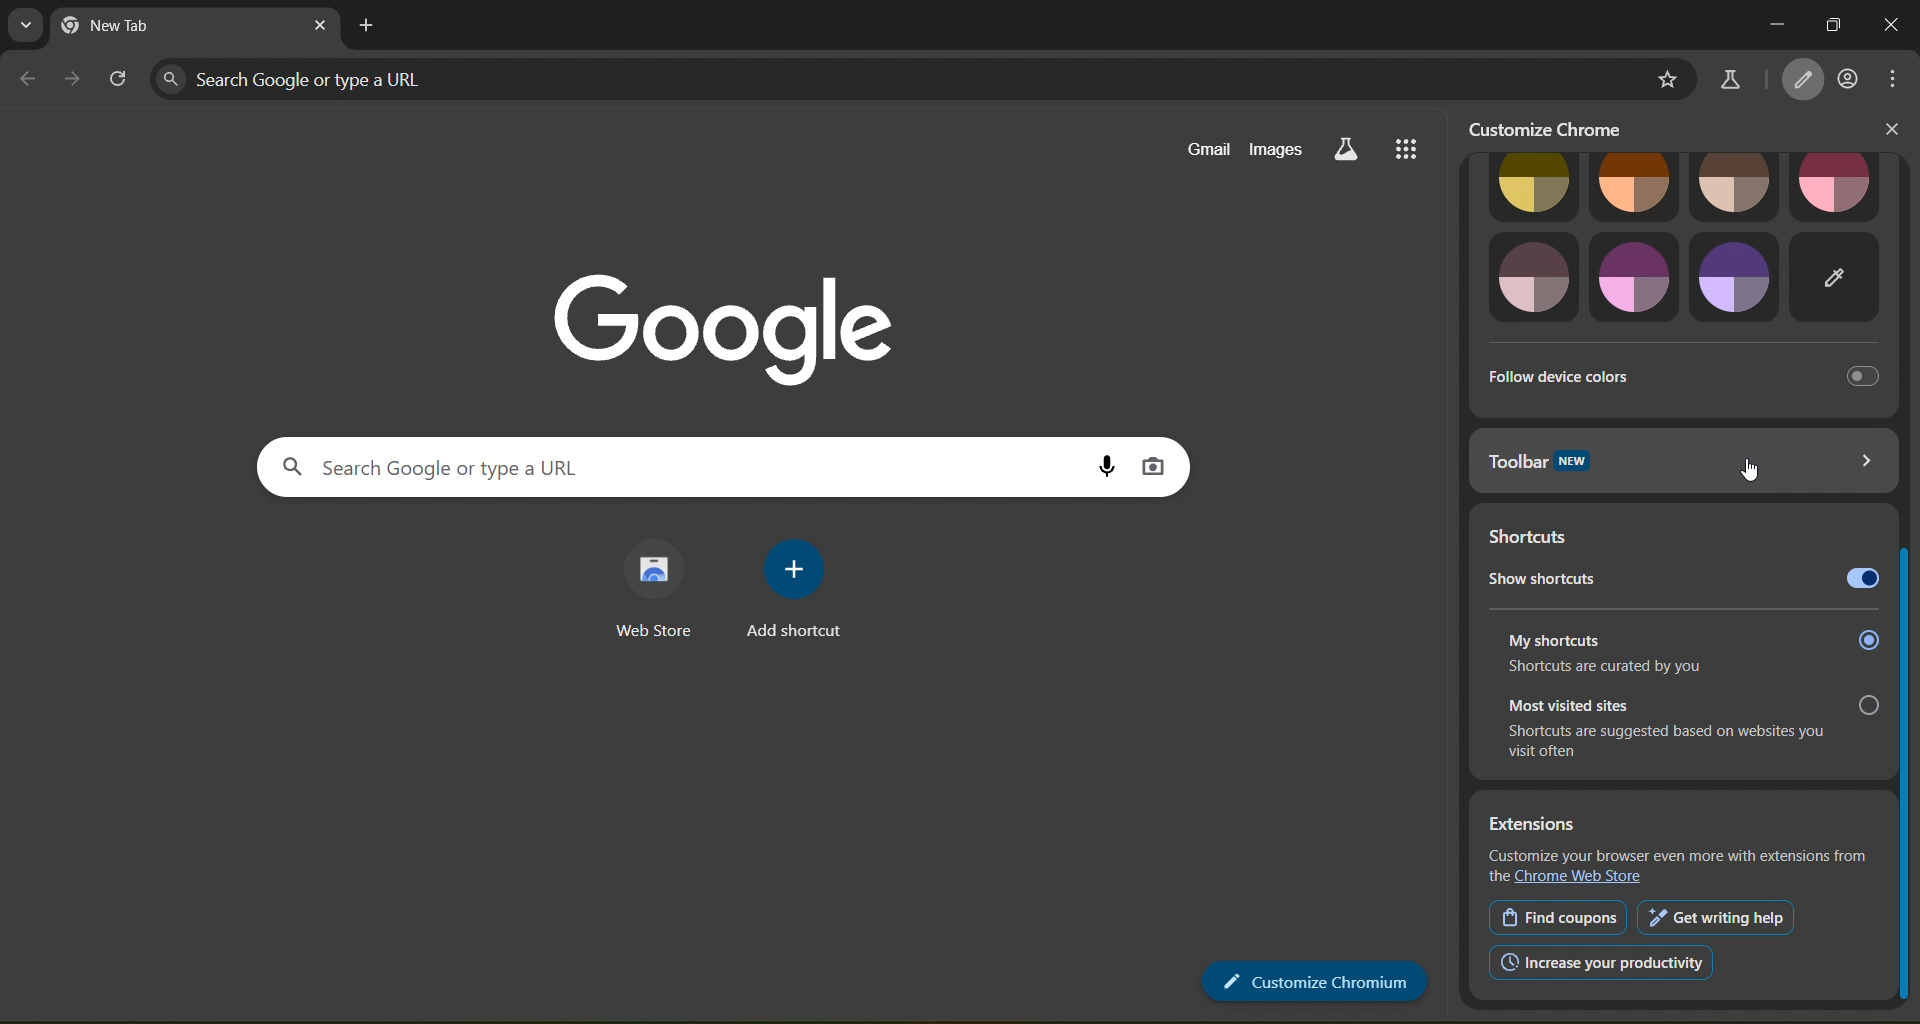 Image resolution: width=1920 pixels, height=1024 pixels. Describe the element at coordinates (1682, 461) in the screenshot. I see `toolbar` at that location.